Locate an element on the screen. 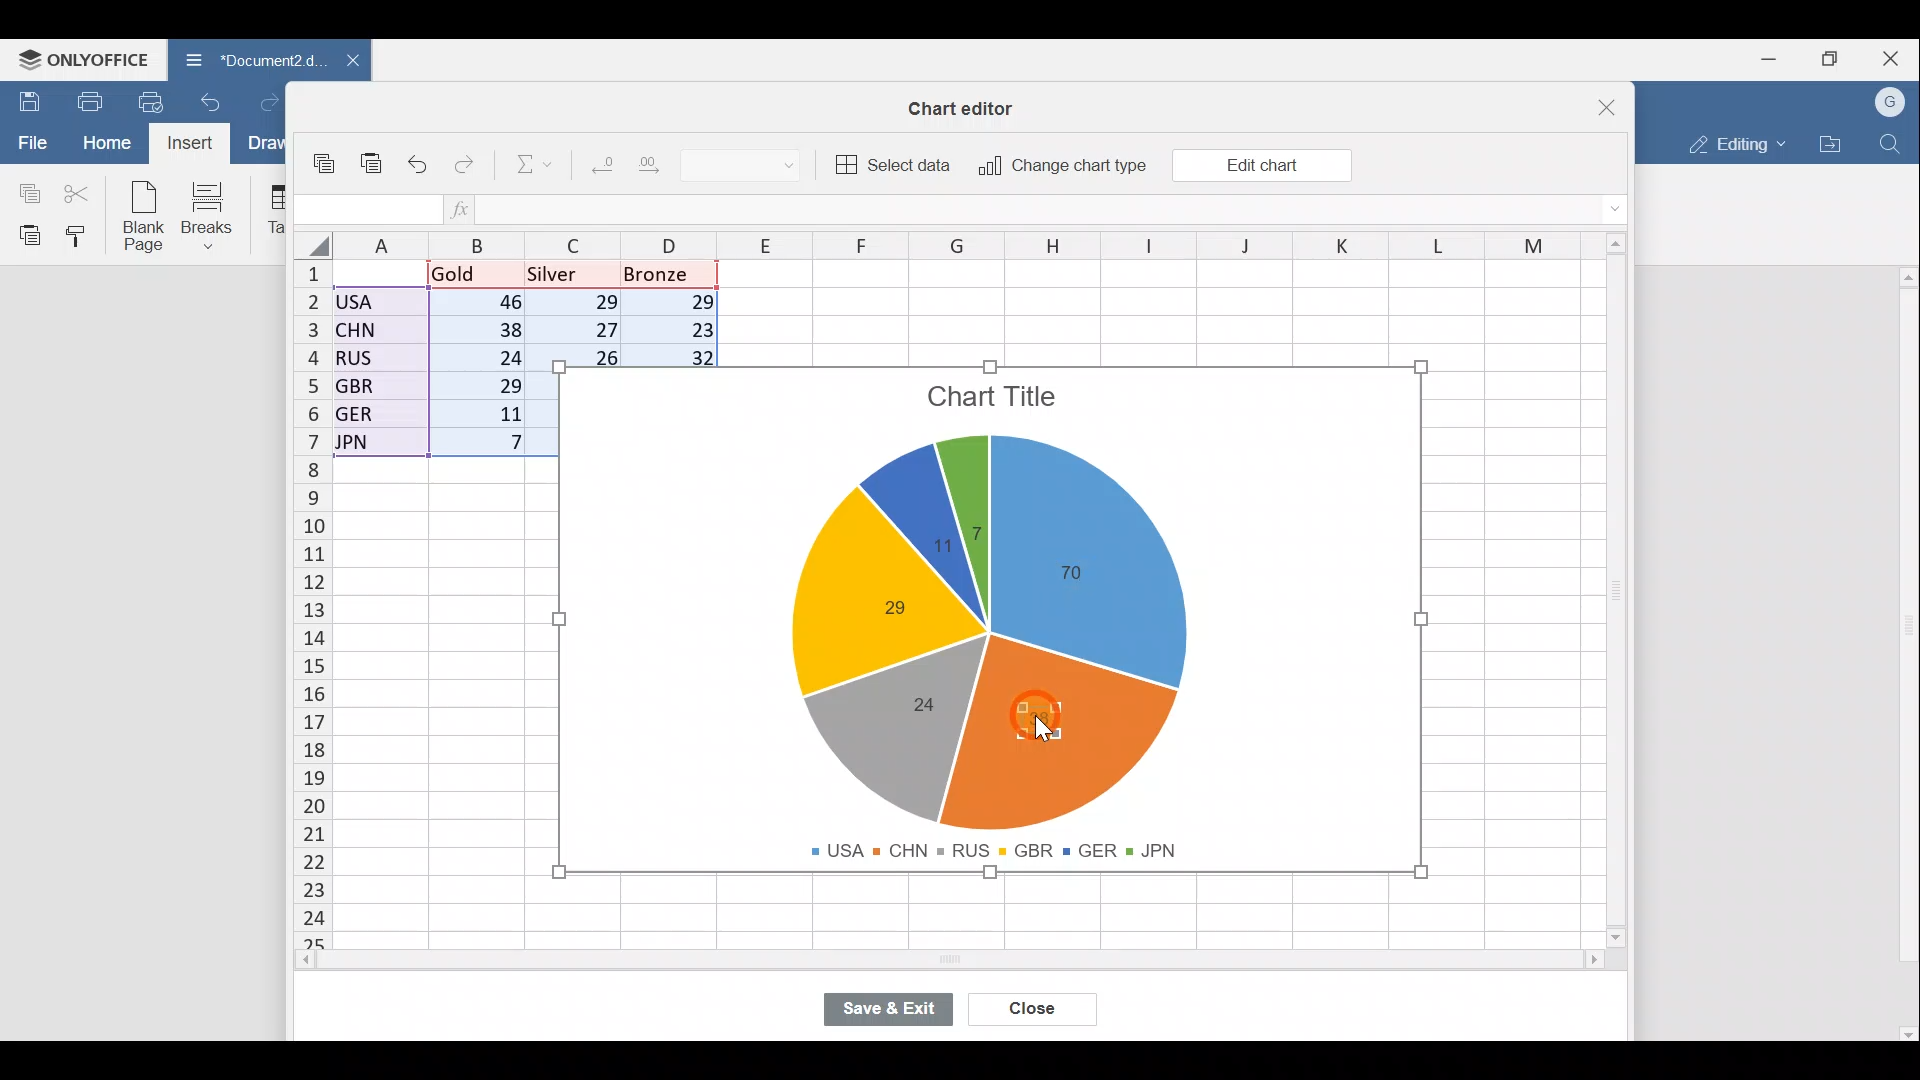  Scroll bar is located at coordinates (1624, 596).